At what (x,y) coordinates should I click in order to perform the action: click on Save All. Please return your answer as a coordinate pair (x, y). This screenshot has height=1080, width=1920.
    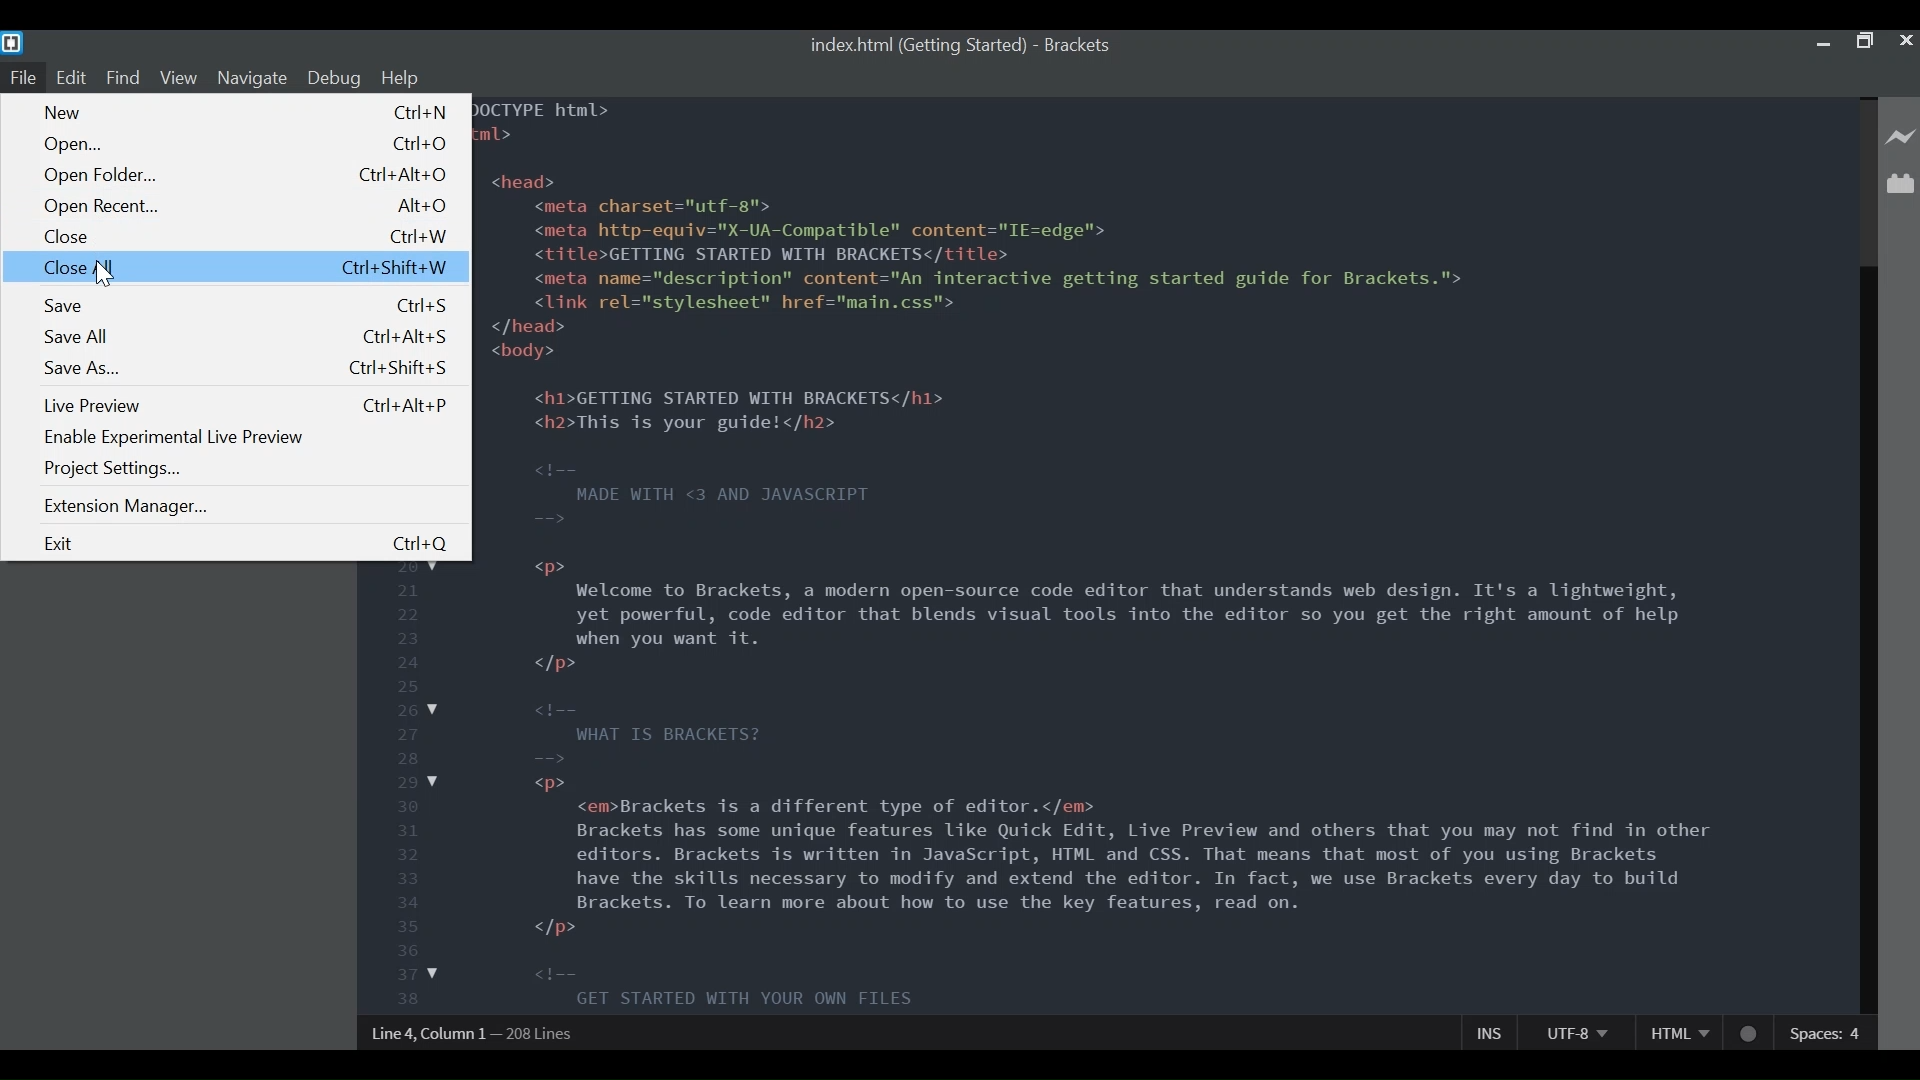
    Looking at the image, I should click on (245, 339).